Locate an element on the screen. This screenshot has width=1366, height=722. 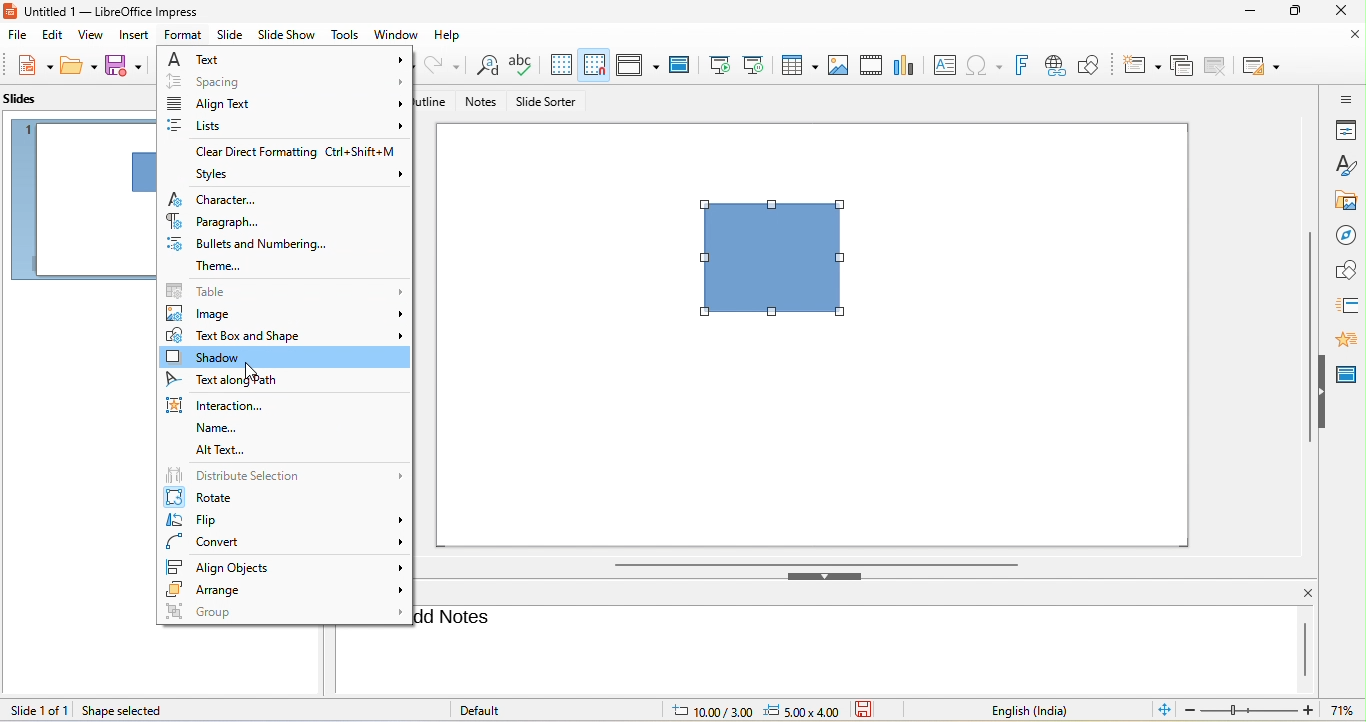
close is located at coordinates (1346, 13).